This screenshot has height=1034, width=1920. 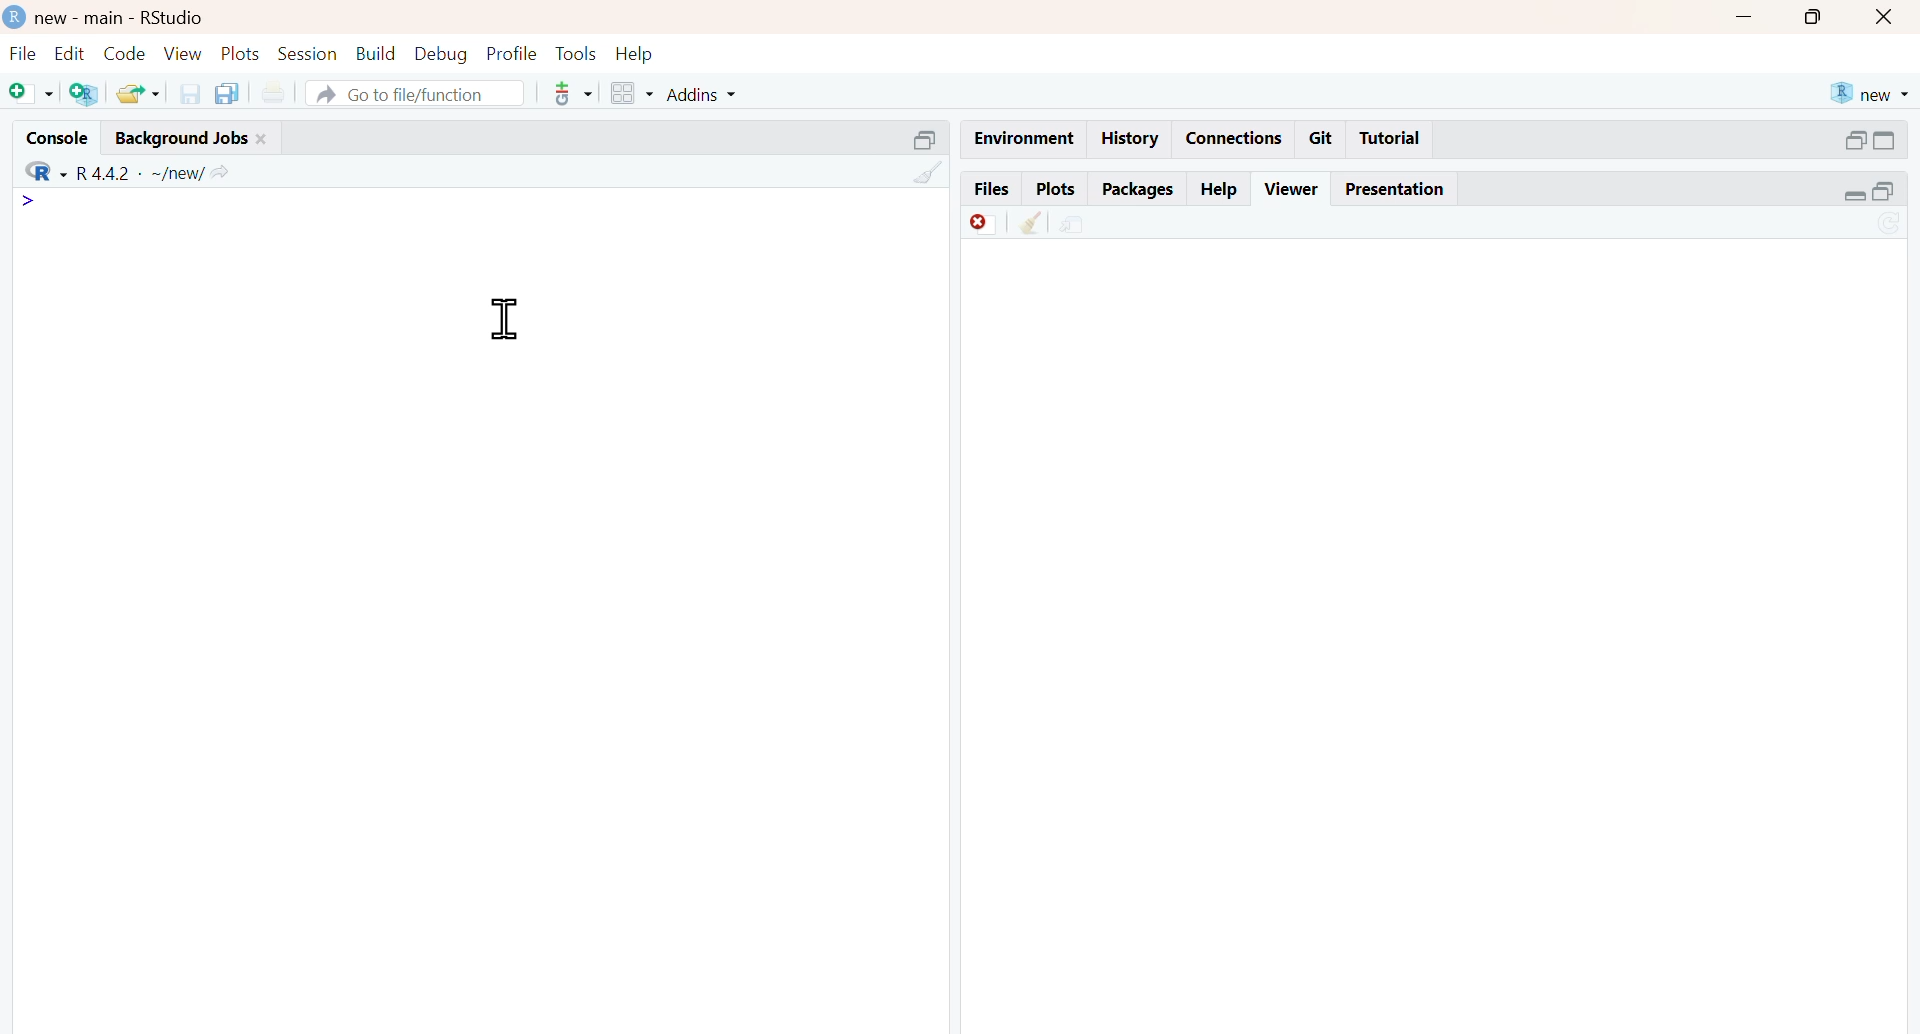 I want to click on save, so click(x=192, y=94).